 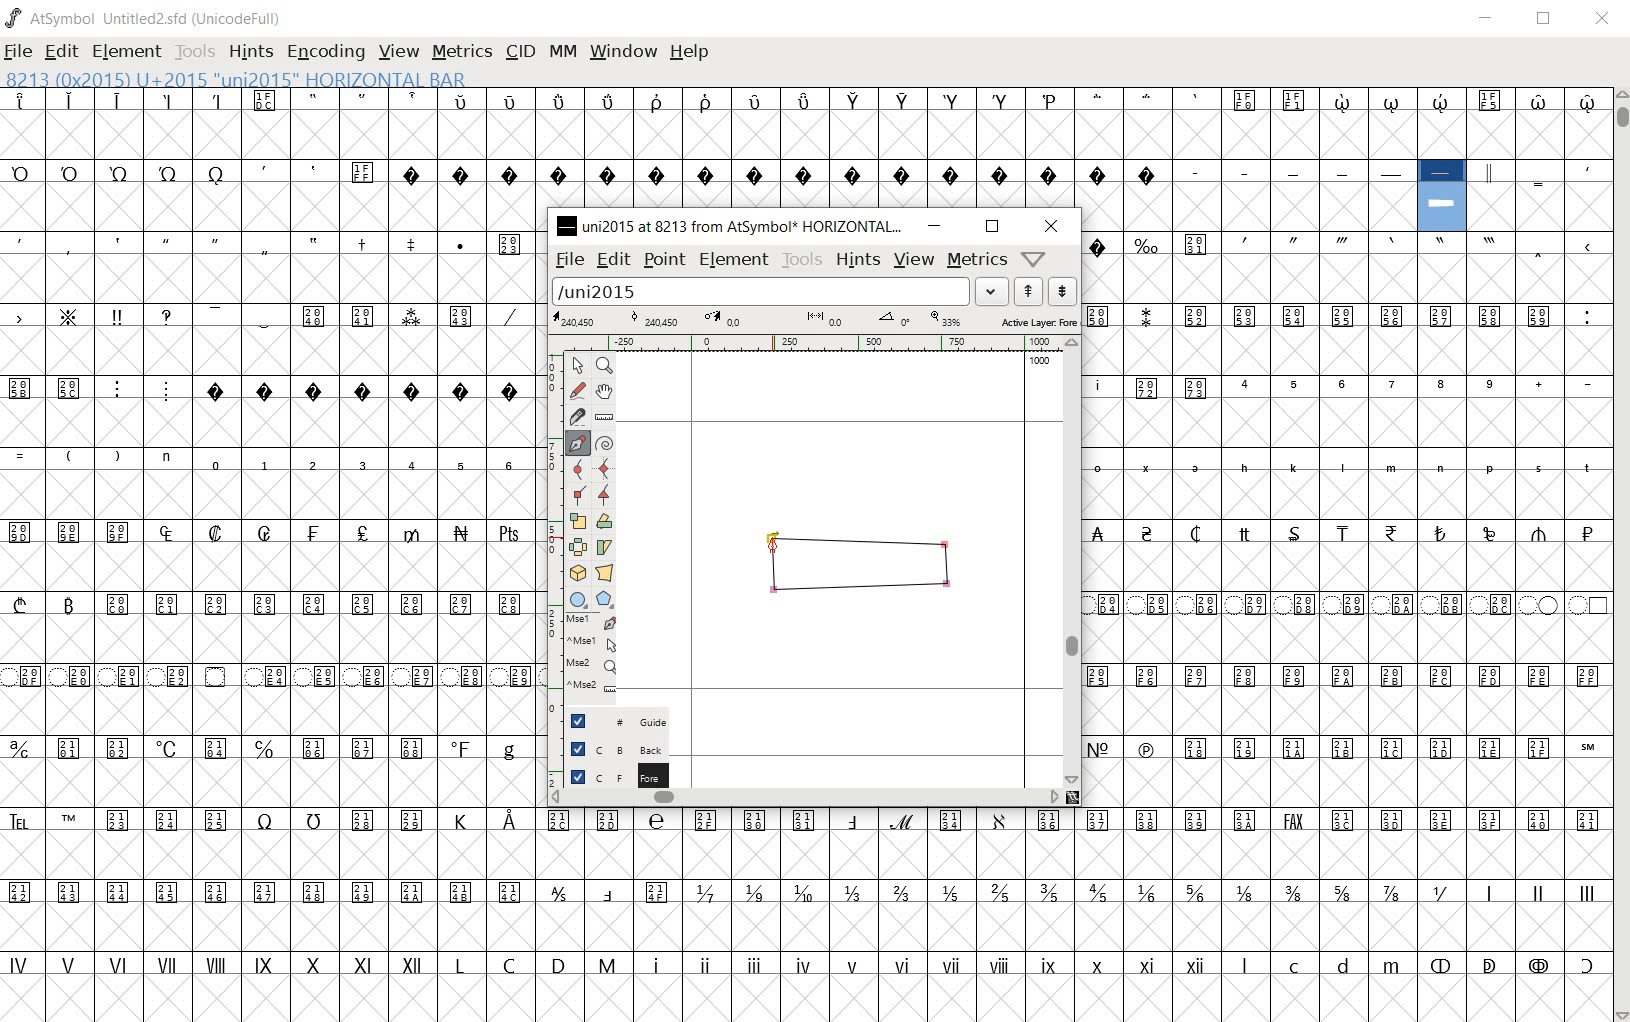 I want to click on file, so click(x=569, y=261).